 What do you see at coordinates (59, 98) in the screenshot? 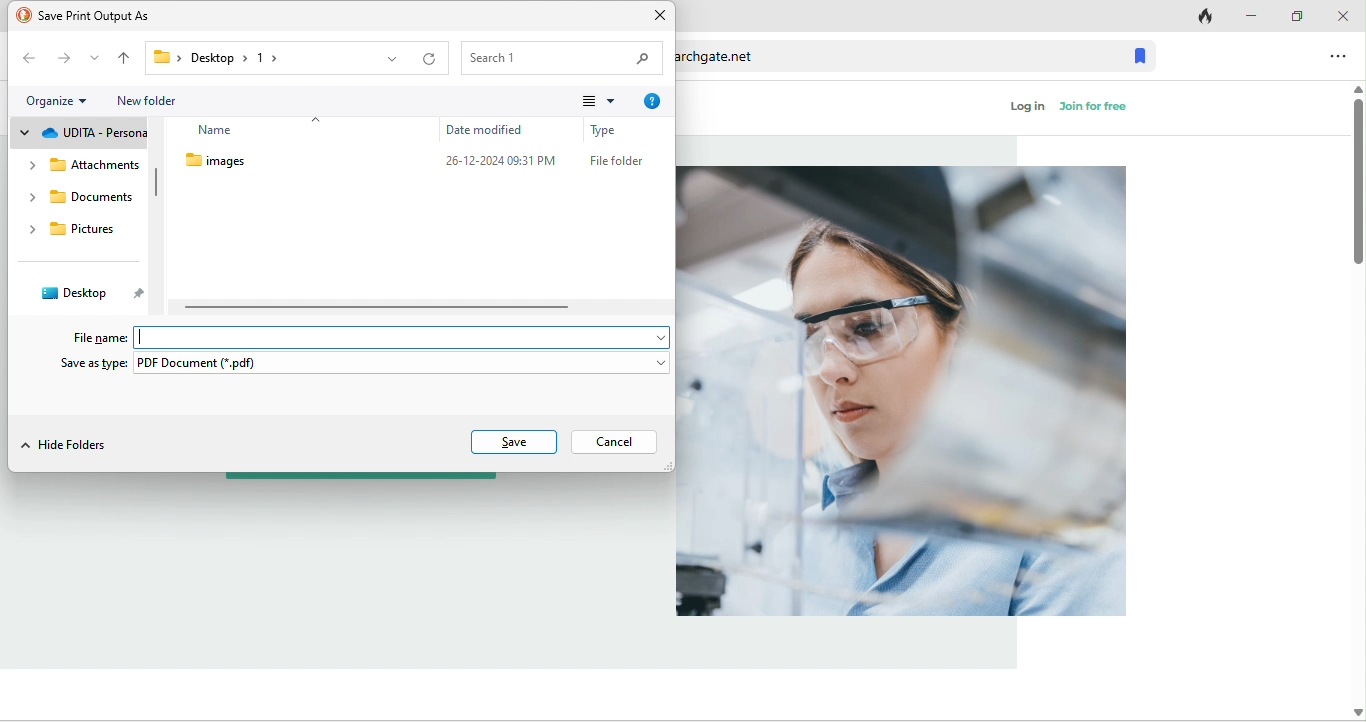
I see `organize` at bounding box center [59, 98].